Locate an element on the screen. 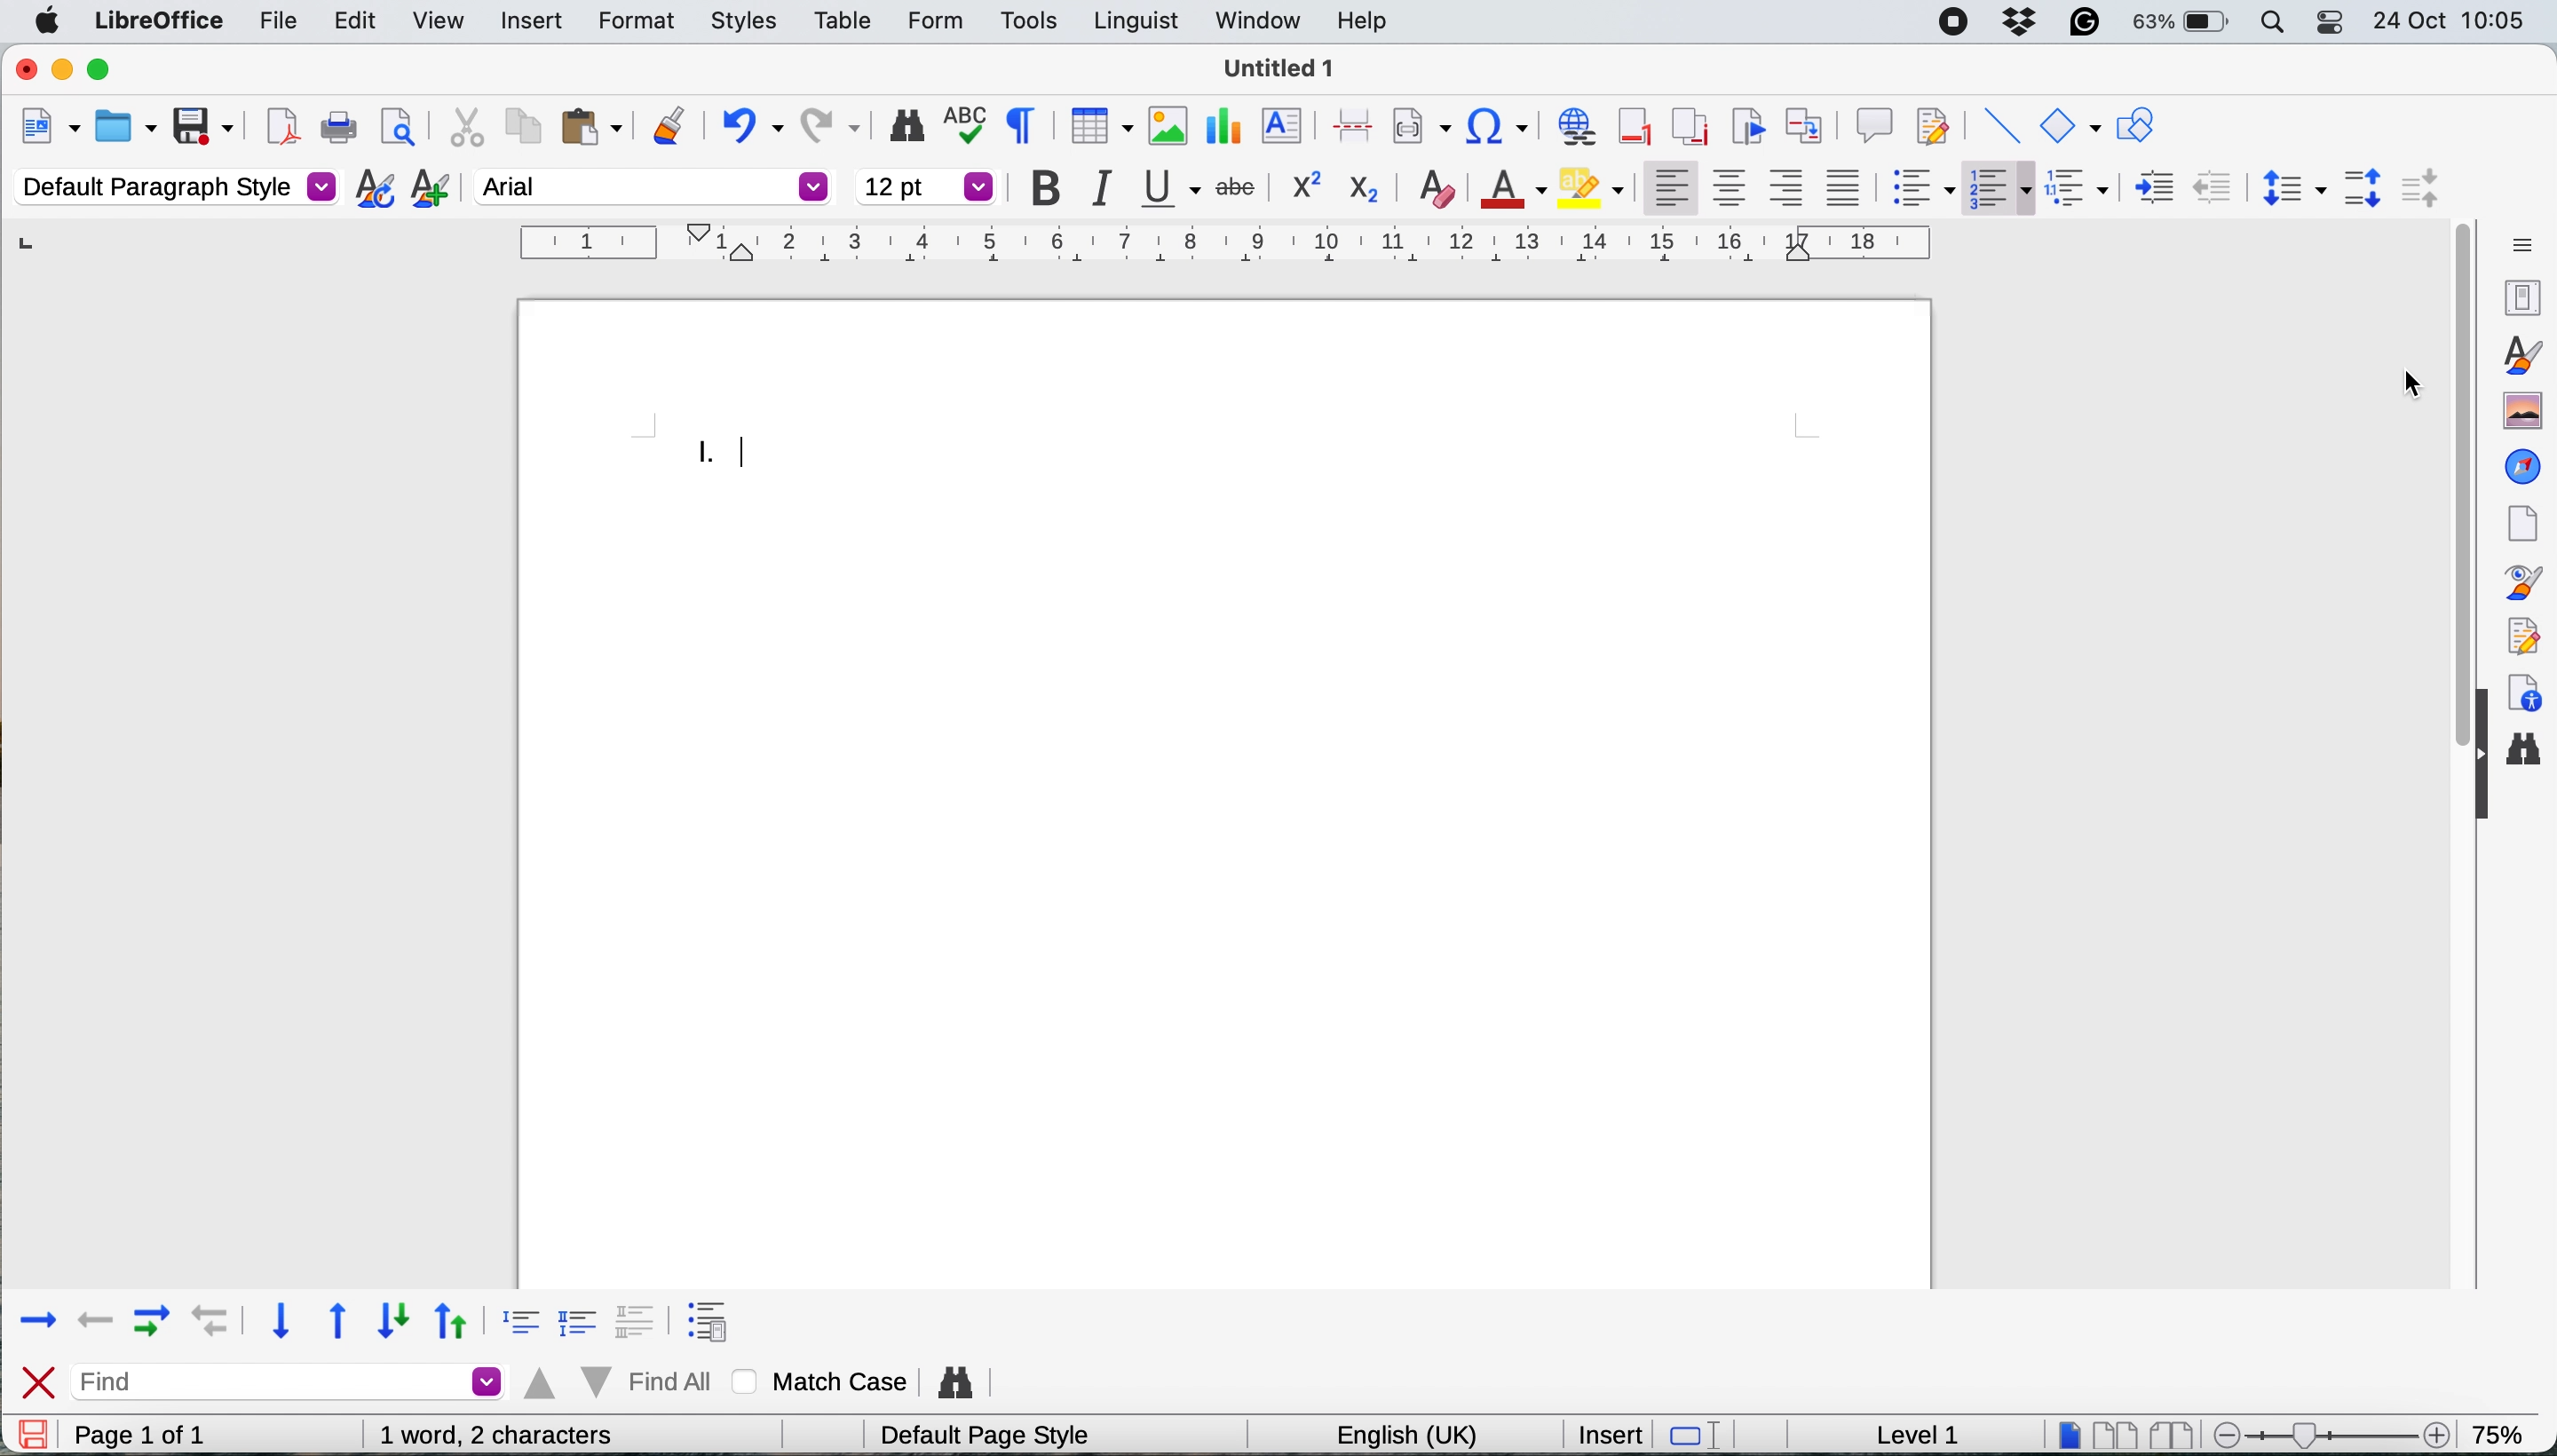 The height and width of the screenshot is (1456, 2557). 63% is located at coordinates (2182, 24).